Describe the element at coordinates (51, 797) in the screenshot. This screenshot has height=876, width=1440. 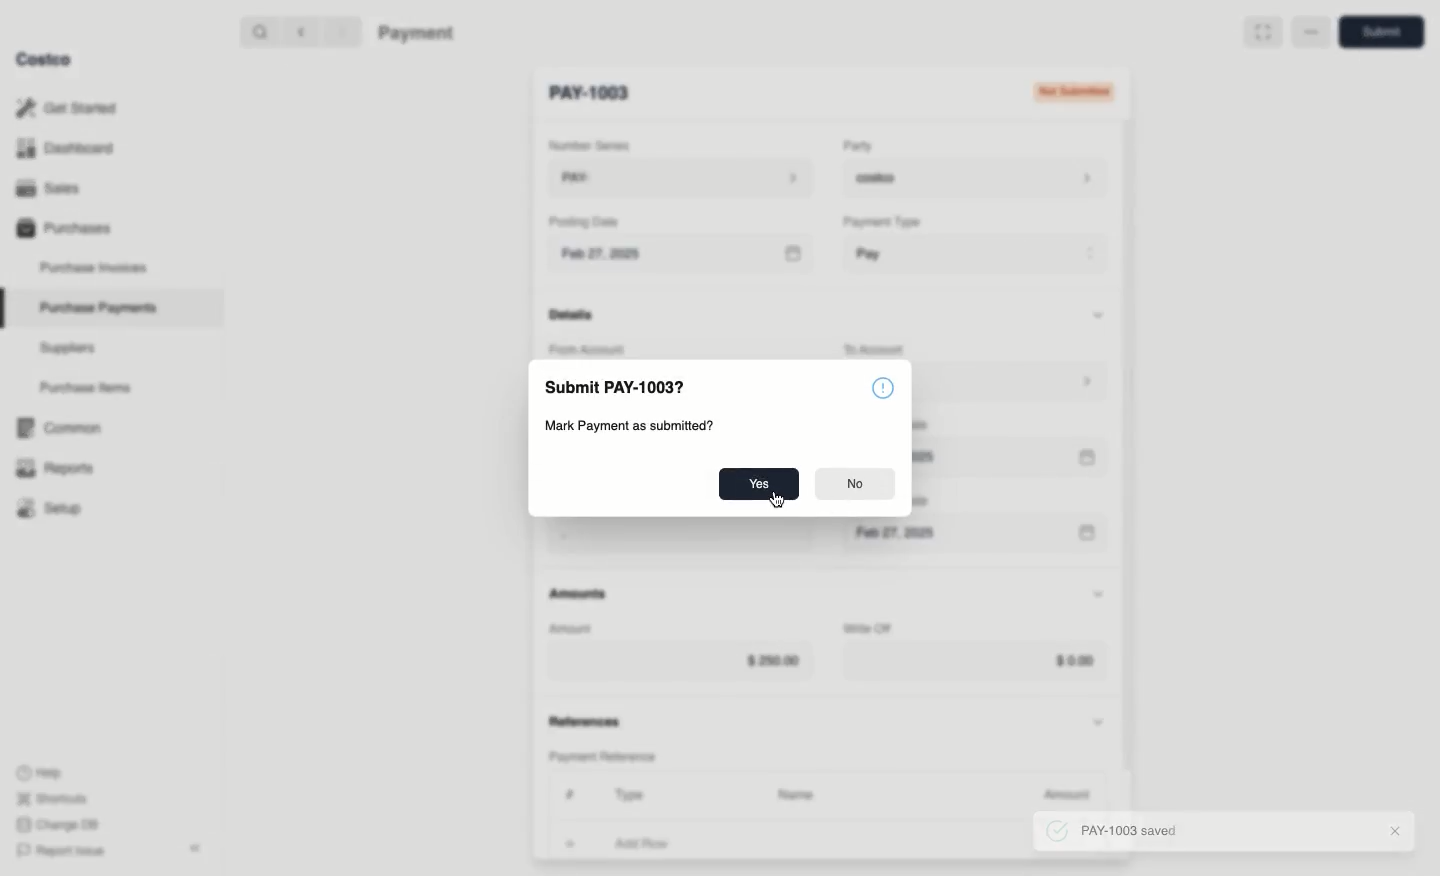
I see `Shortcuts` at that location.